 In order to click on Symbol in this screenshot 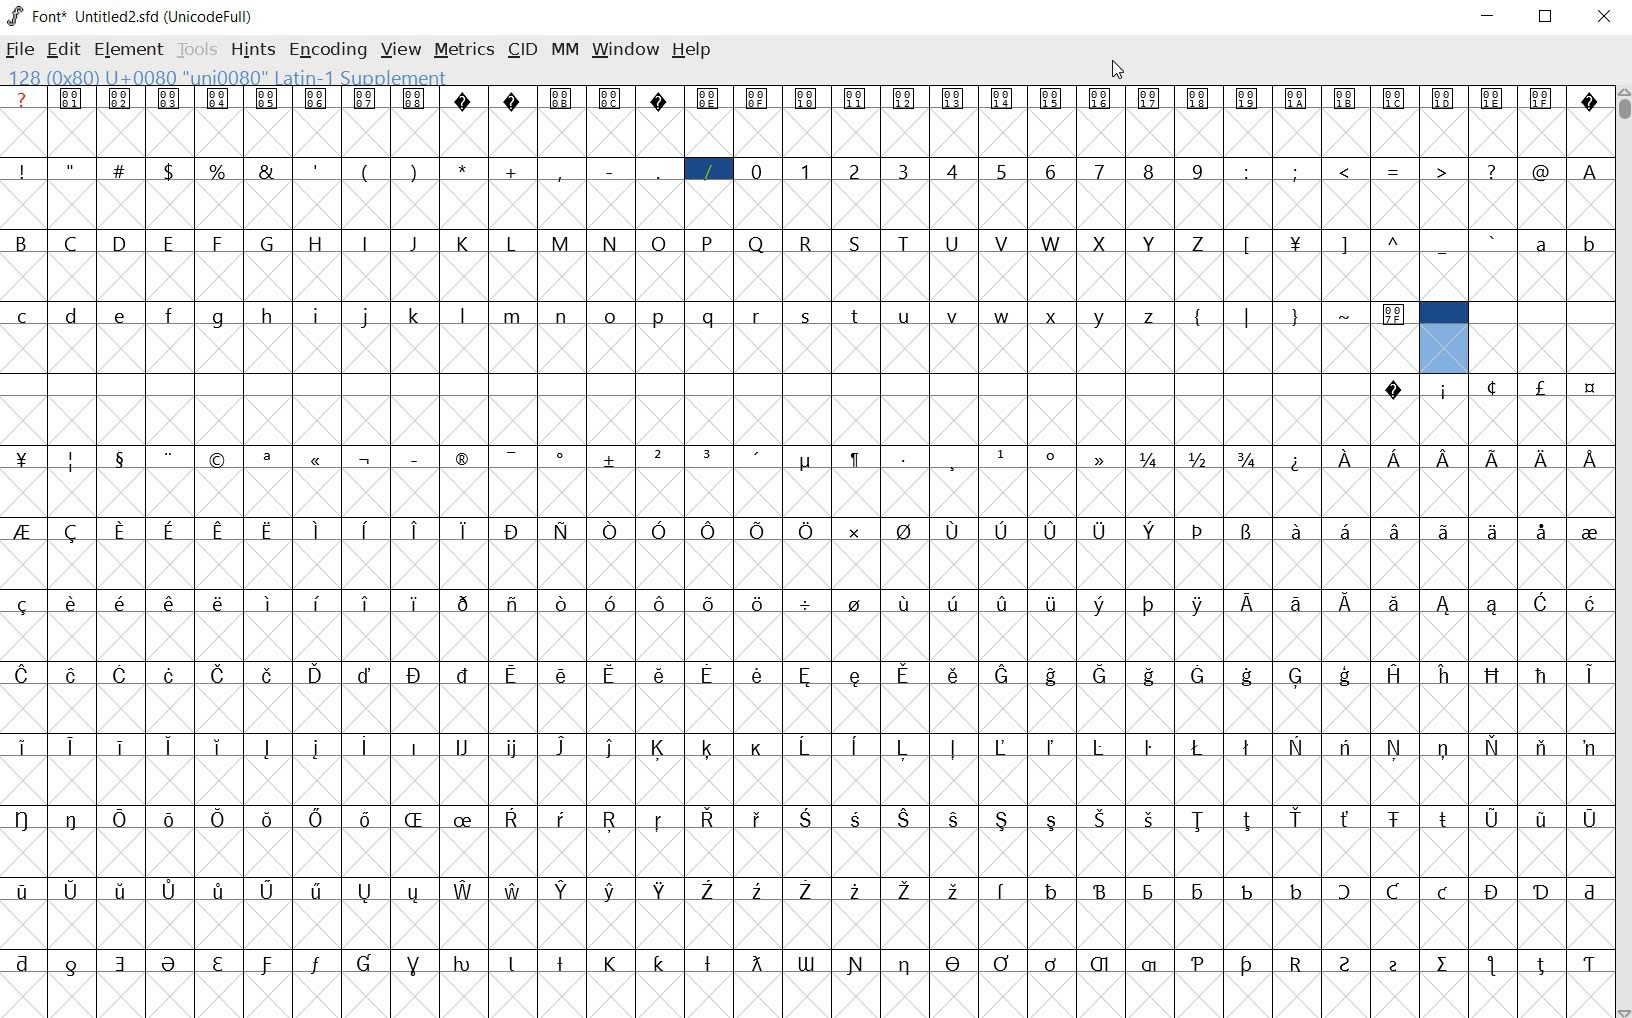, I will do `click(1149, 889)`.